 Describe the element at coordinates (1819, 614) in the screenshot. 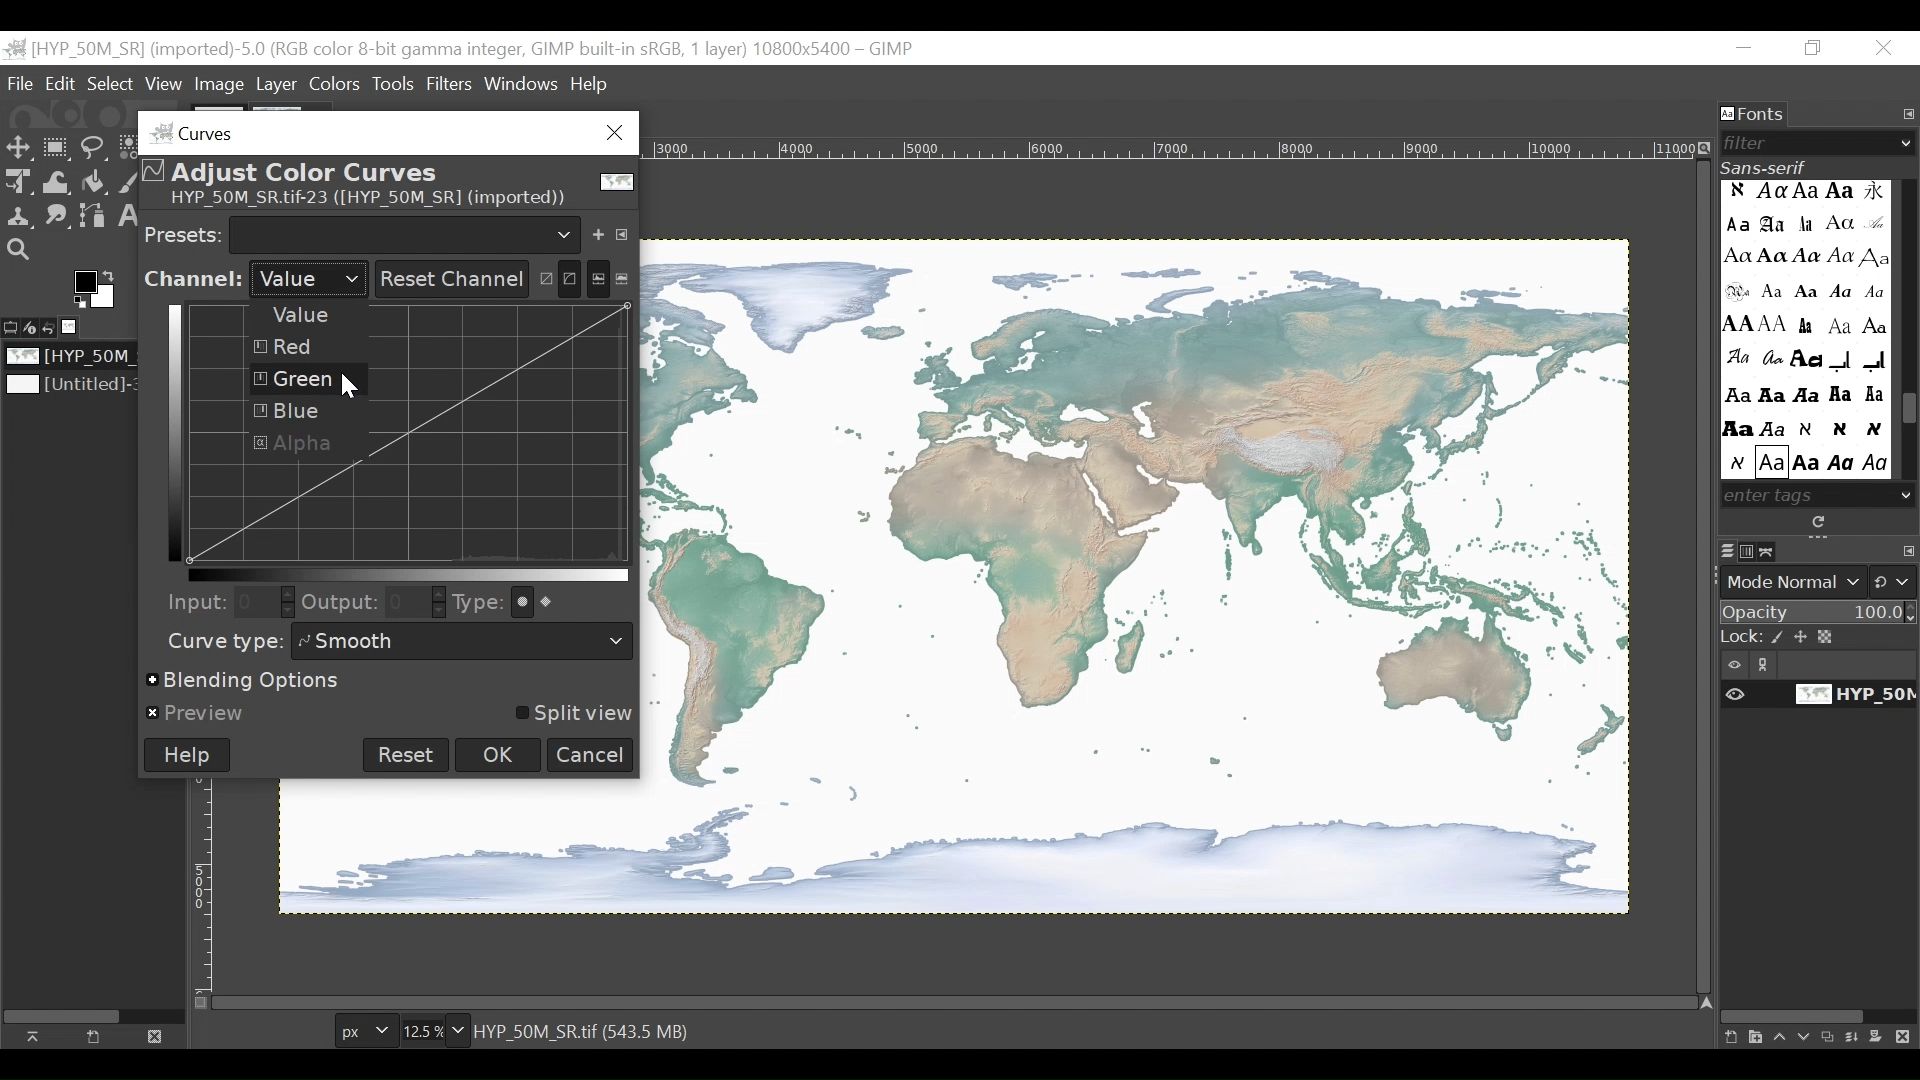

I see `Opacity` at that location.